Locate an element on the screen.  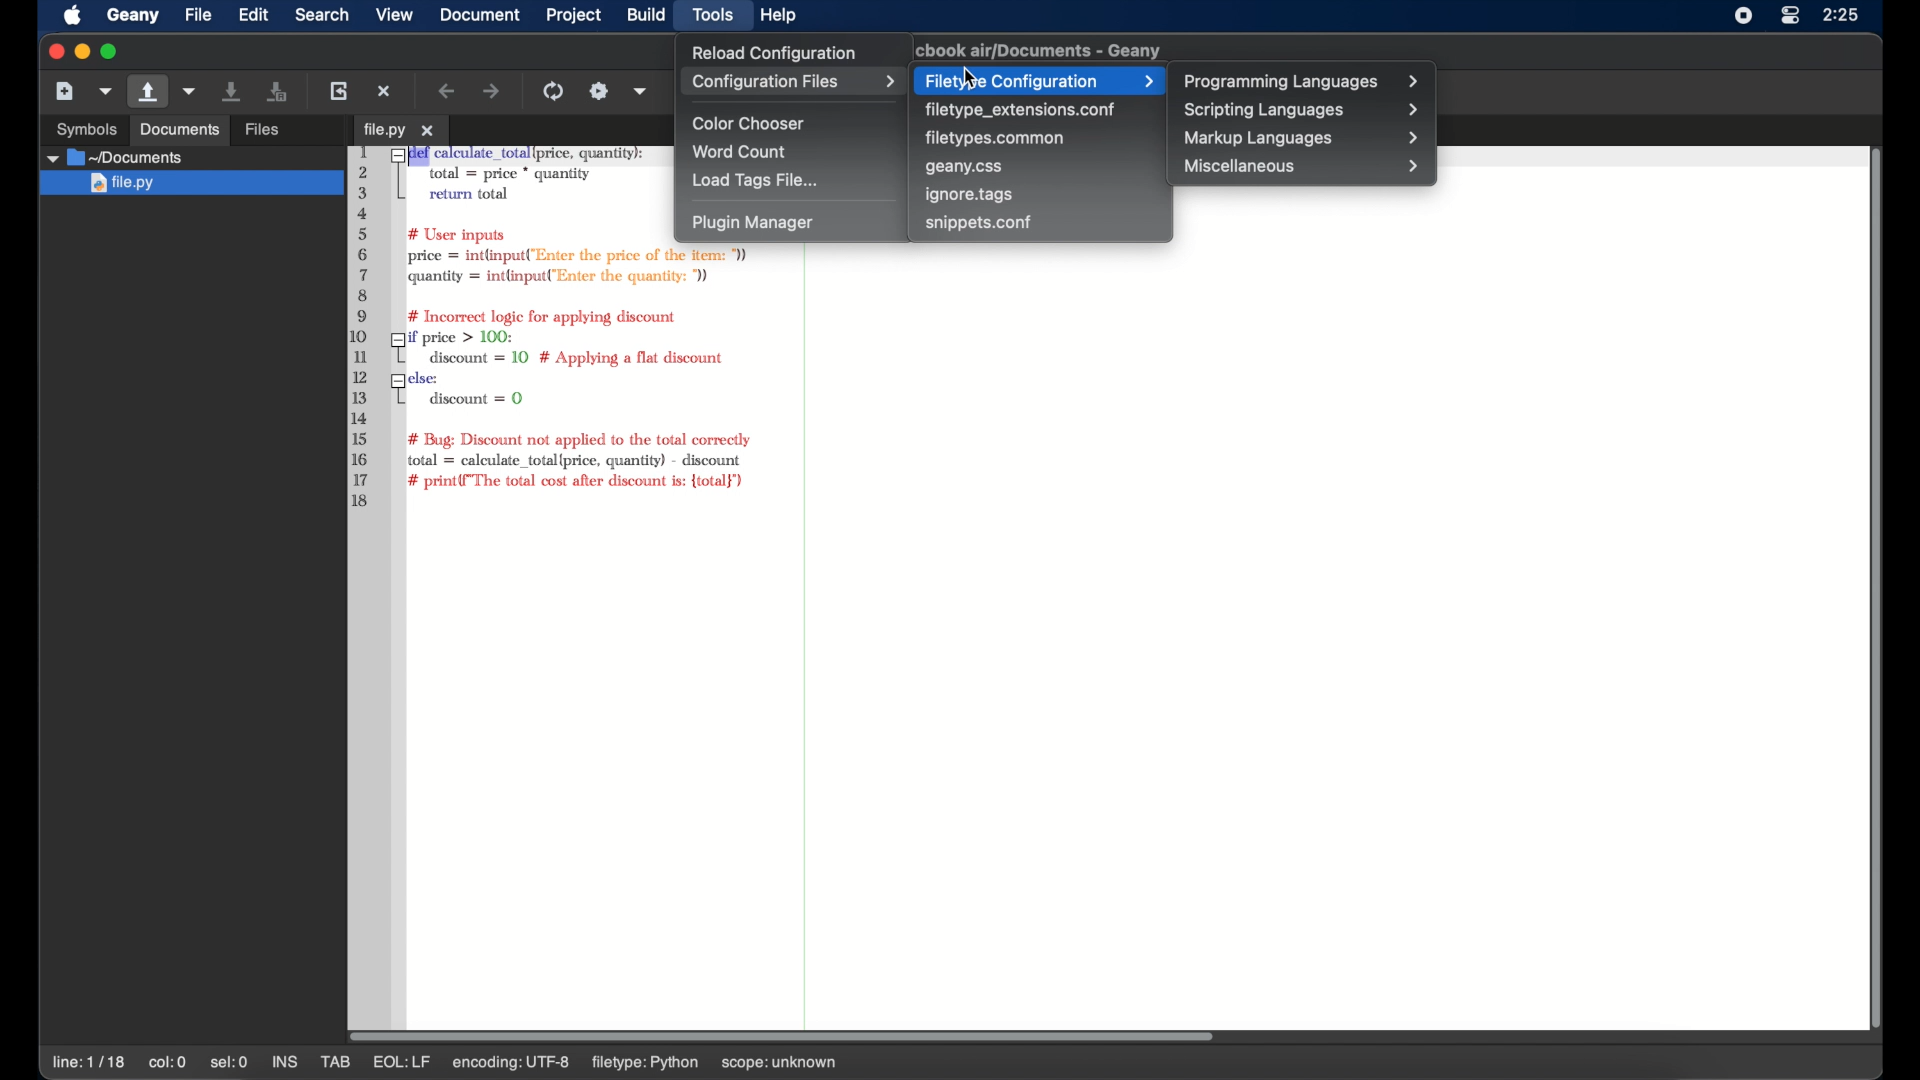
compile the current file is located at coordinates (556, 91).